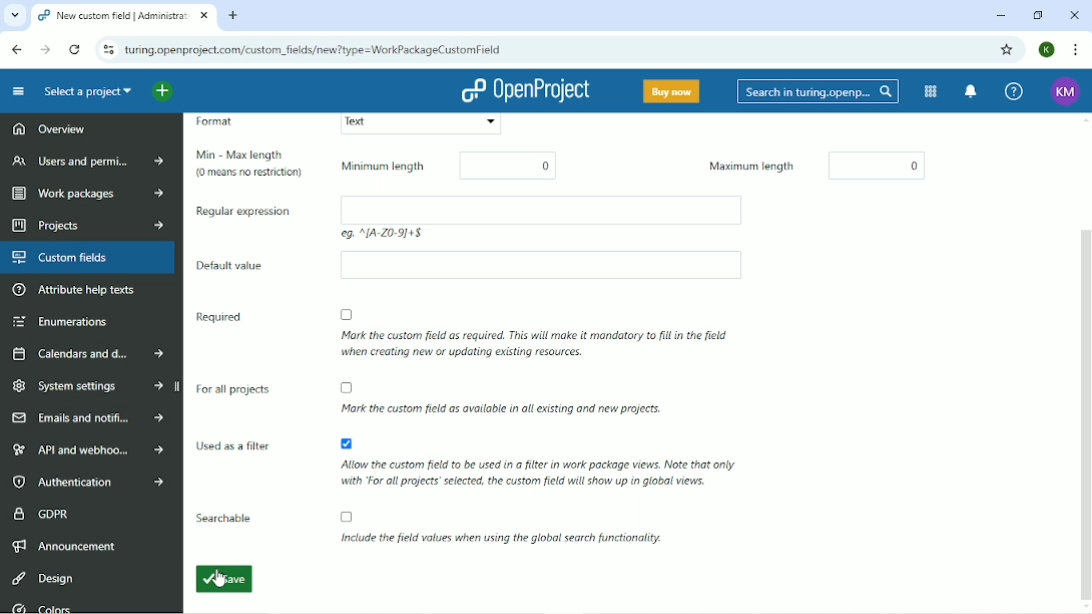  I want to click on Collapse project menu, so click(18, 91).